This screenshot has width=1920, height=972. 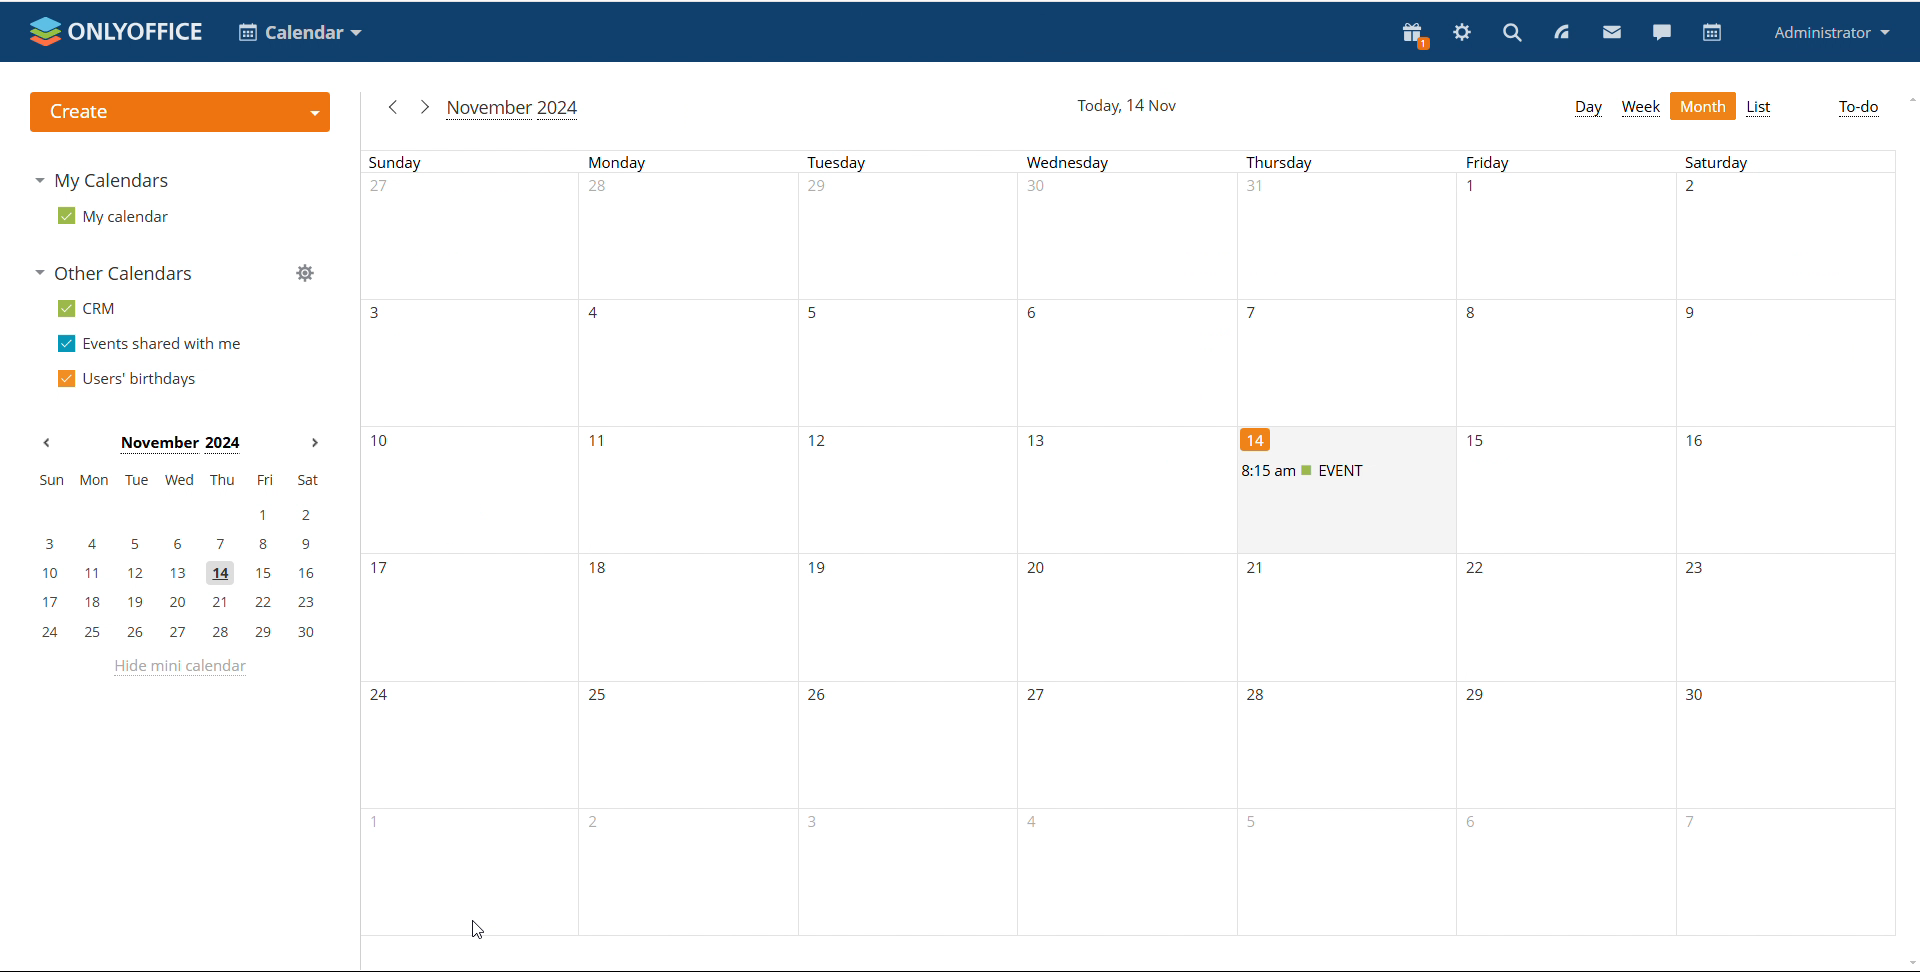 What do you see at coordinates (1128, 105) in the screenshot?
I see `current date` at bounding box center [1128, 105].